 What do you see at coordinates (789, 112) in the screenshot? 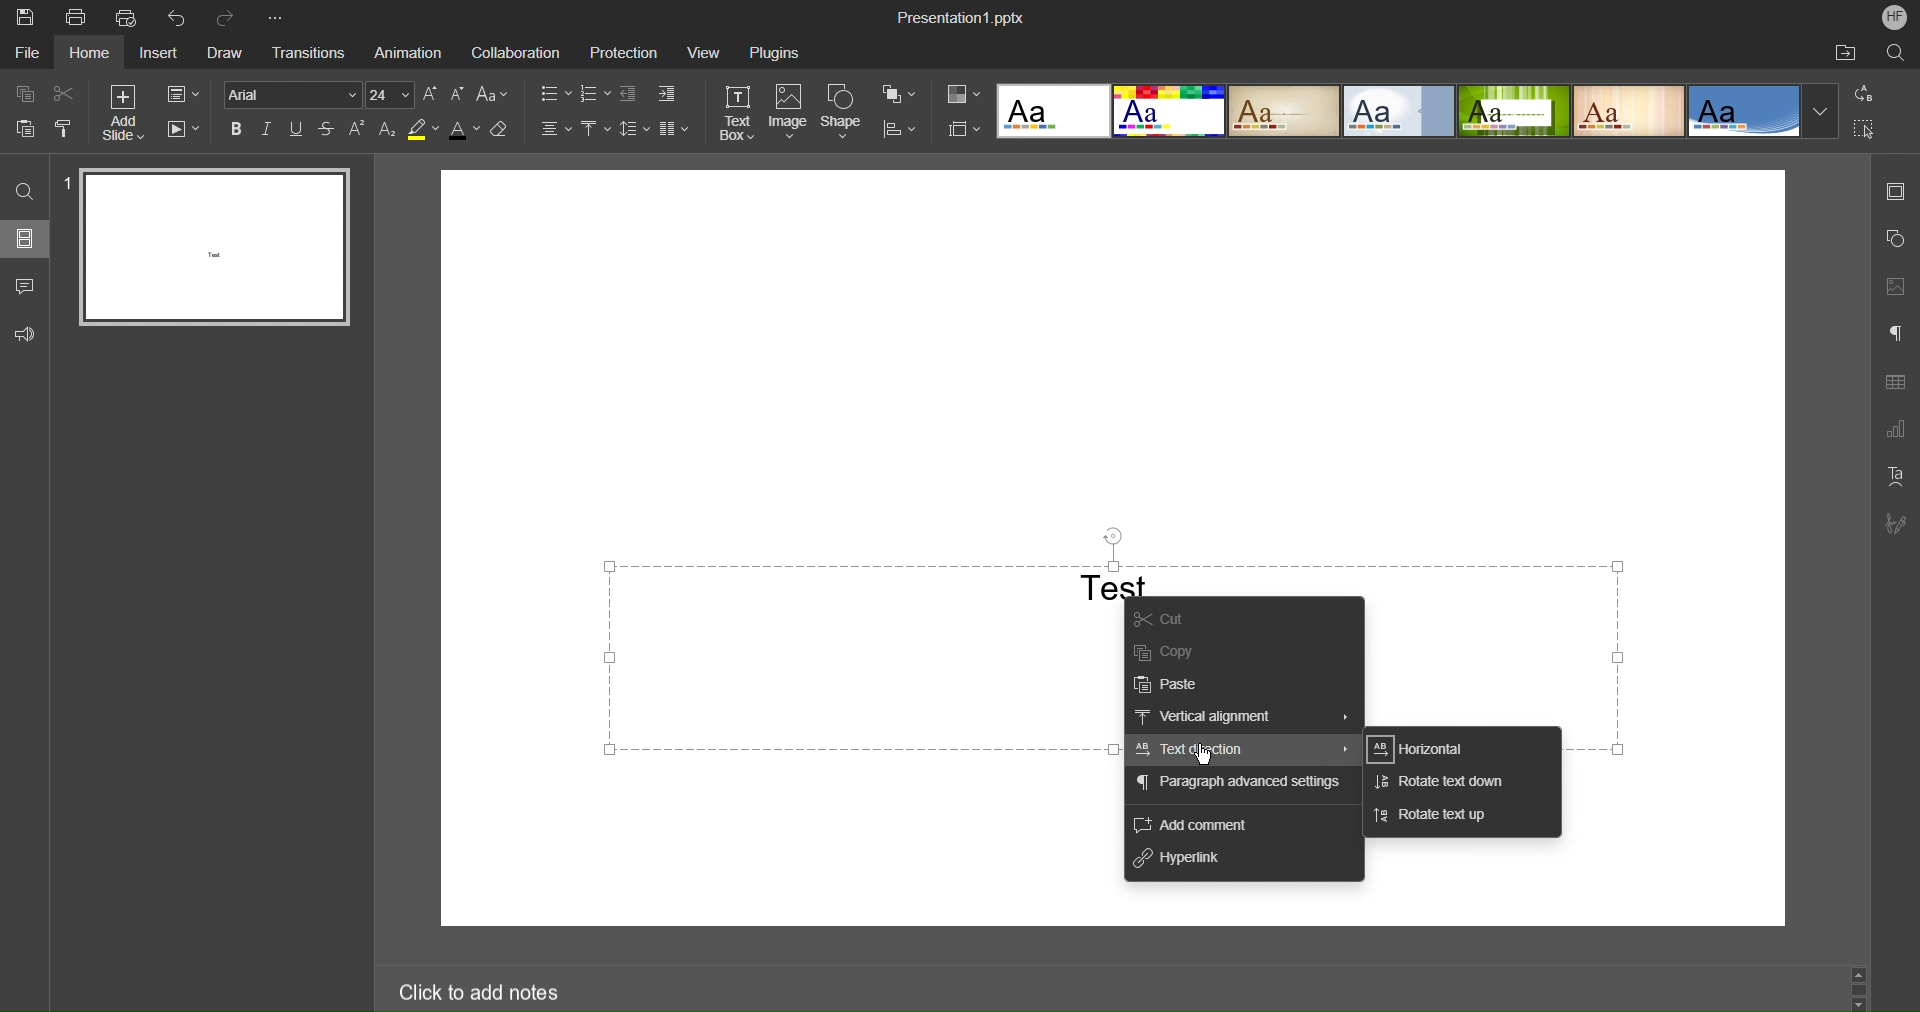
I see `Image` at bounding box center [789, 112].